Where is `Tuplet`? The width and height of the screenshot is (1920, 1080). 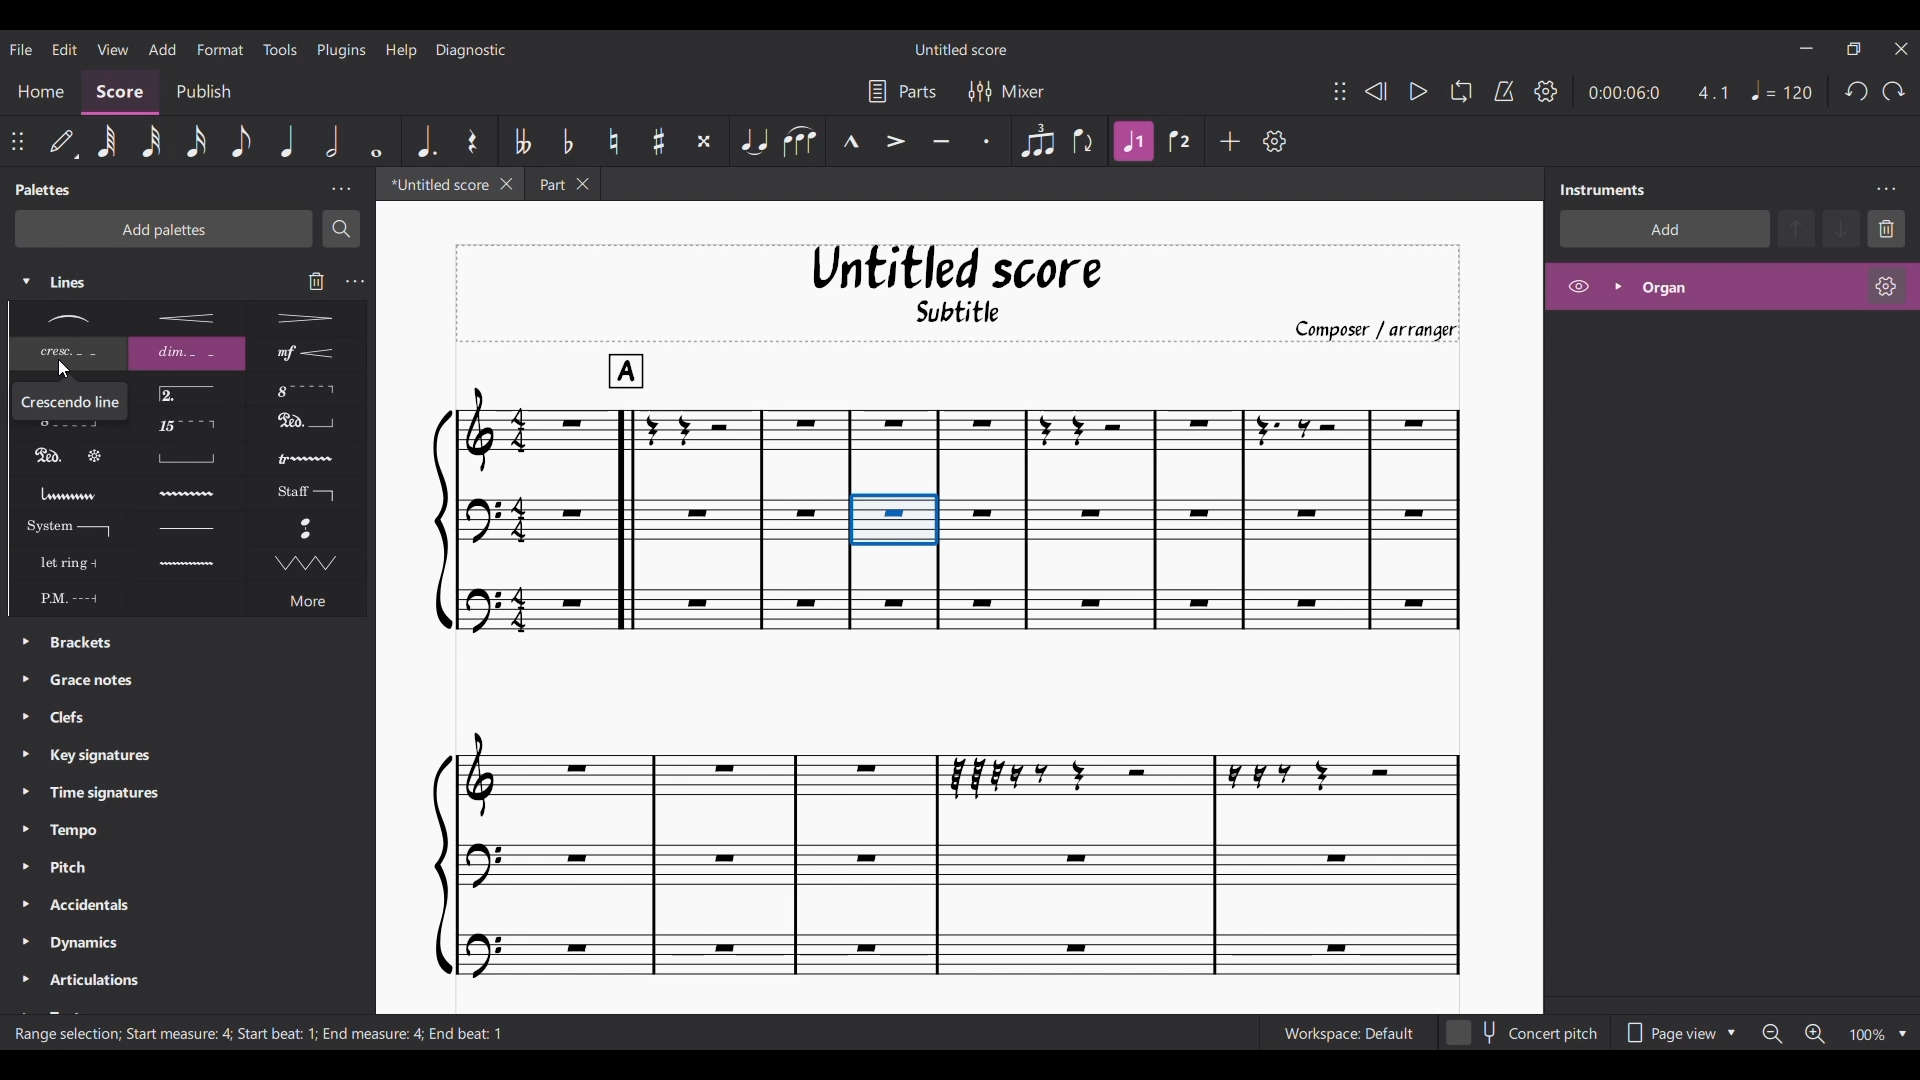
Tuplet is located at coordinates (1037, 142).